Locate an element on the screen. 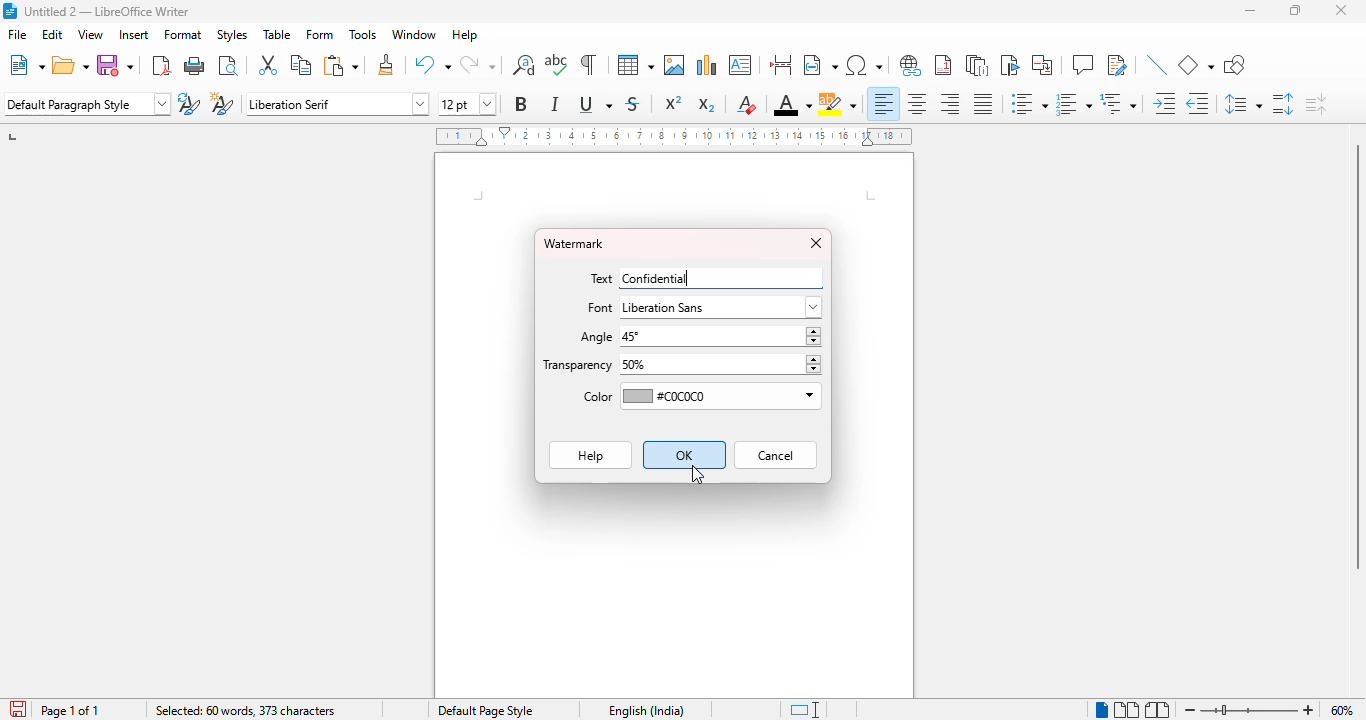  insert footnote is located at coordinates (944, 65).